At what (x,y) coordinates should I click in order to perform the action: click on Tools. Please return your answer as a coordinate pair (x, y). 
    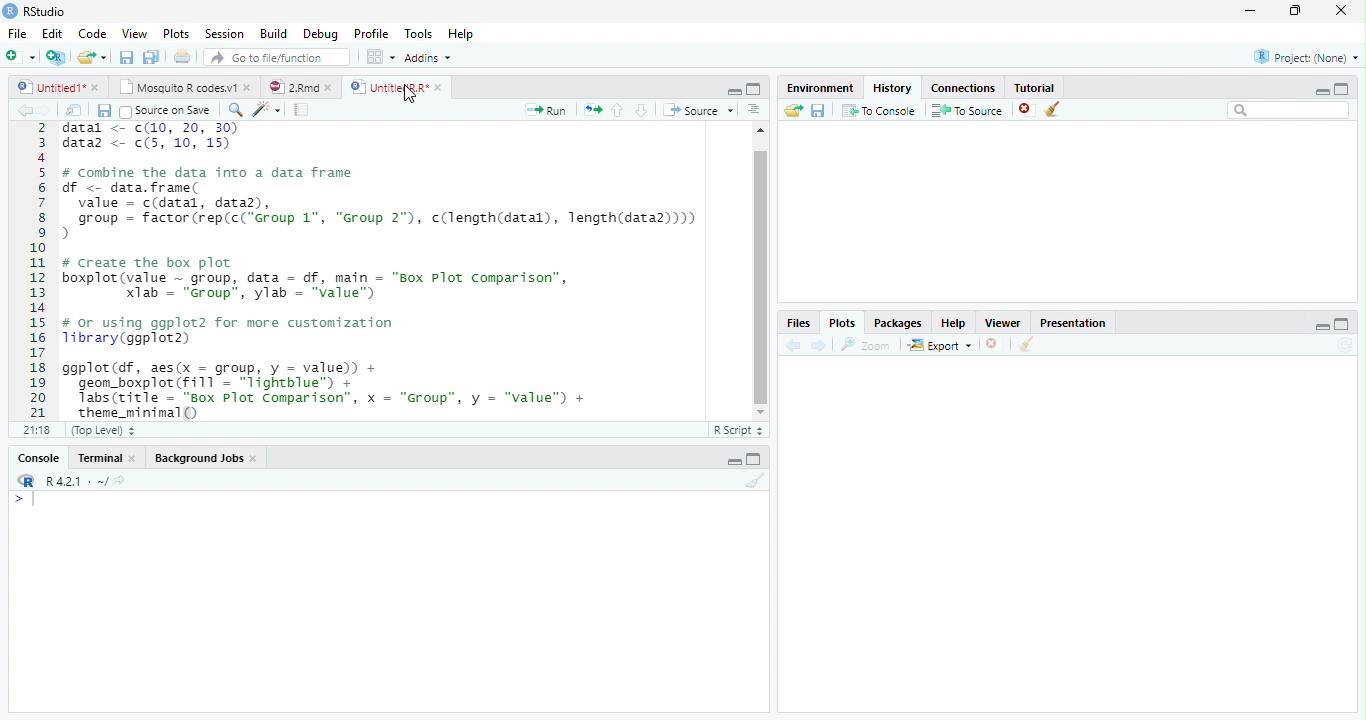
    Looking at the image, I should click on (418, 32).